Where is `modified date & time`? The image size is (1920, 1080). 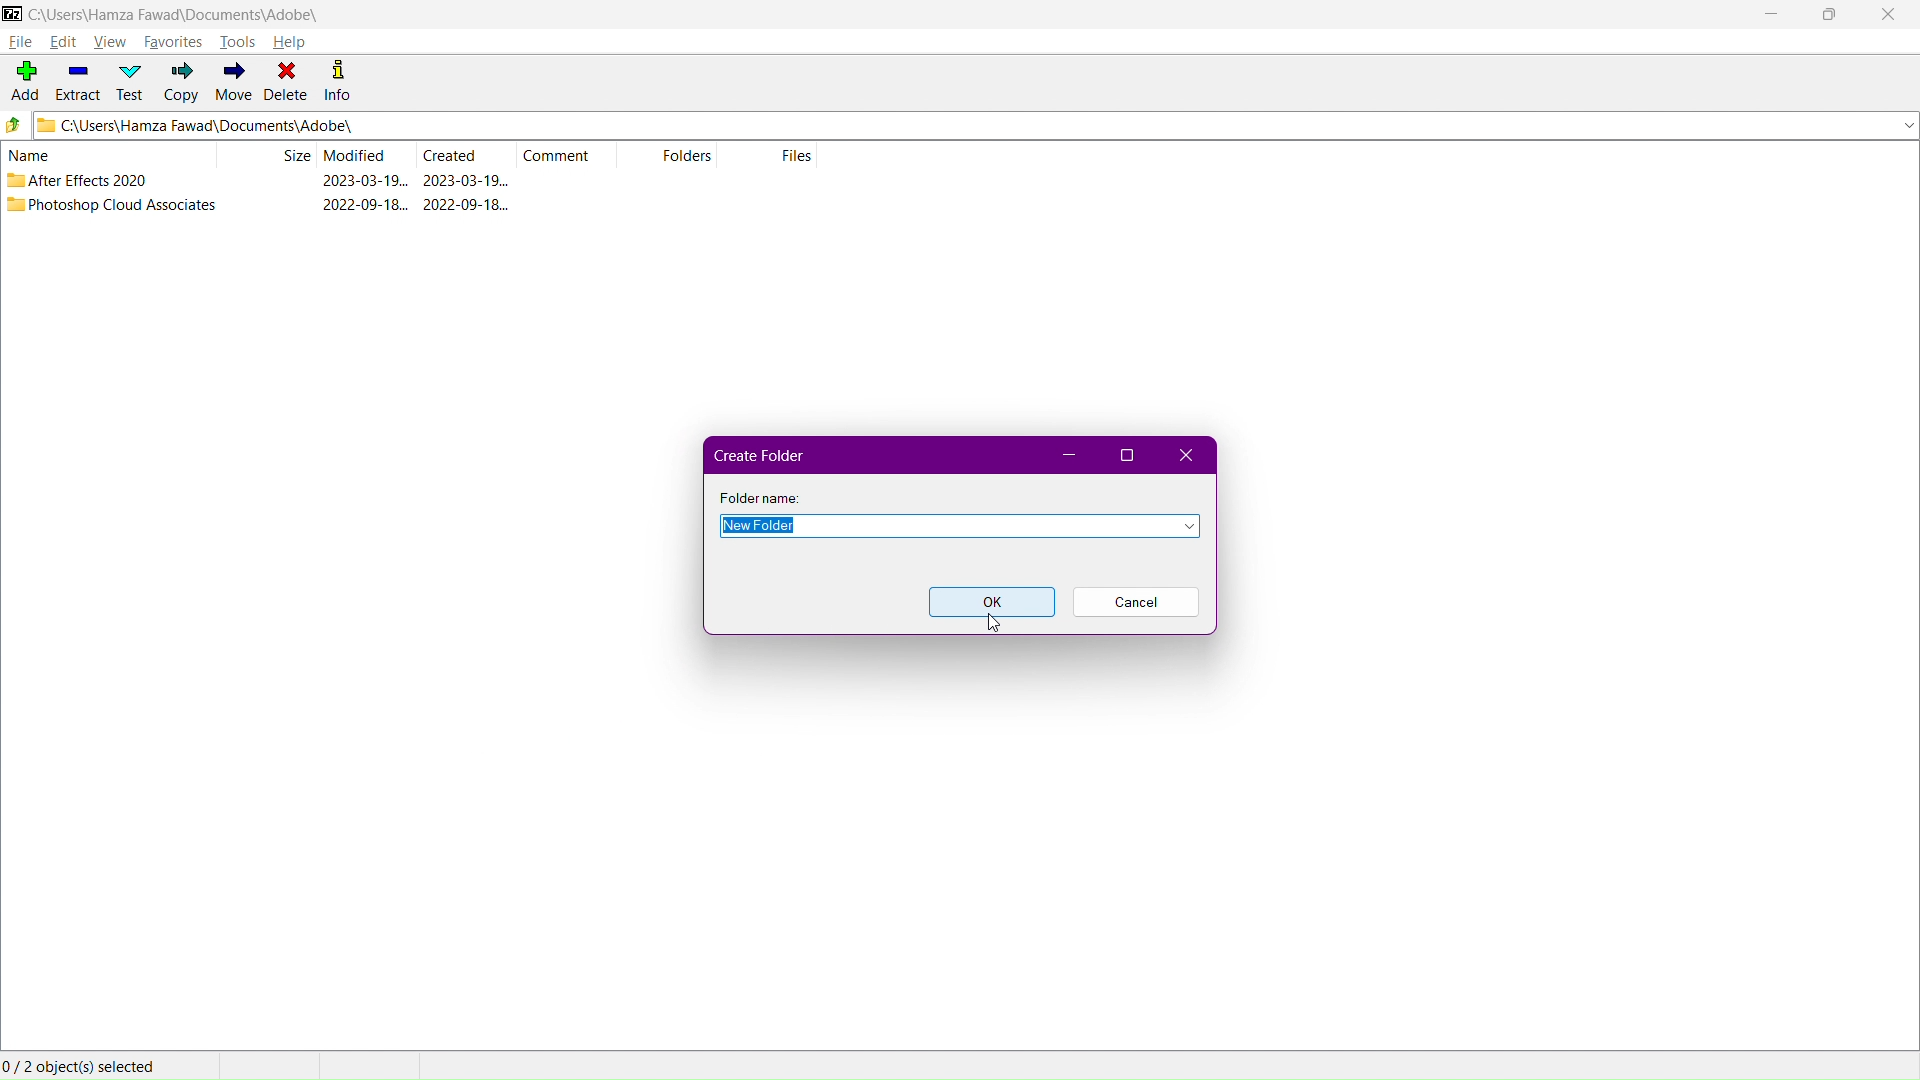
modified date & time is located at coordinates (366, 205).